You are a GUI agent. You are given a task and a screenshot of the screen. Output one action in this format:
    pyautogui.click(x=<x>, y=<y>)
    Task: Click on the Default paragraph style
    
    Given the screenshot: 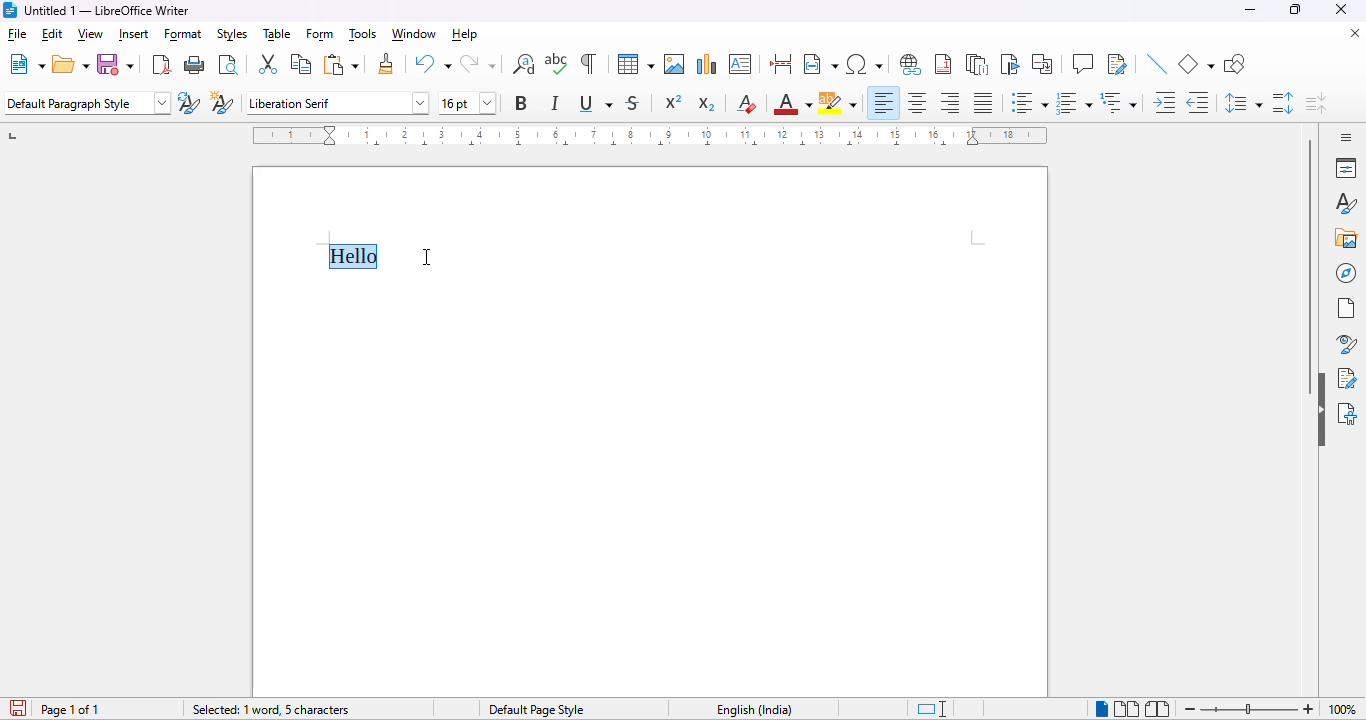 What is the action you would take?
    pyautogui.click(x=87, y=103)
    